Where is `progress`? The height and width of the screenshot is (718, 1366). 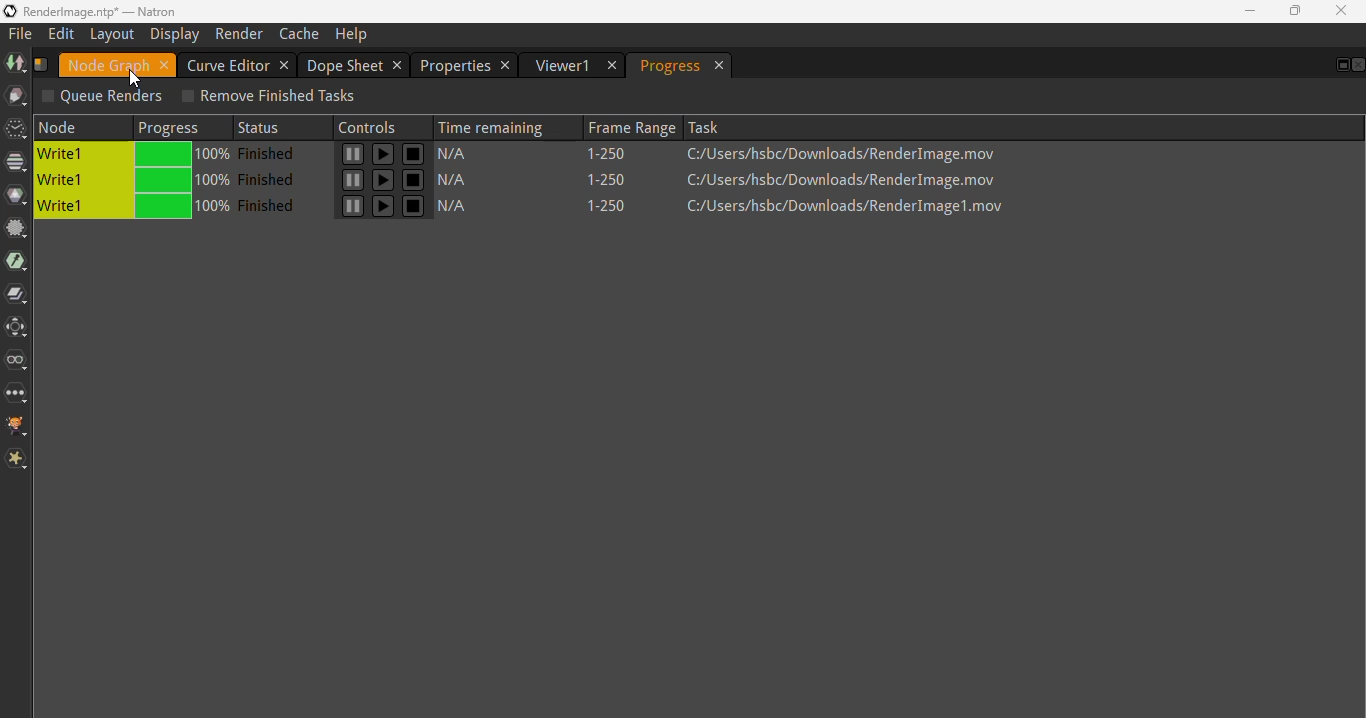
progress is located at coordinates (182, 206).